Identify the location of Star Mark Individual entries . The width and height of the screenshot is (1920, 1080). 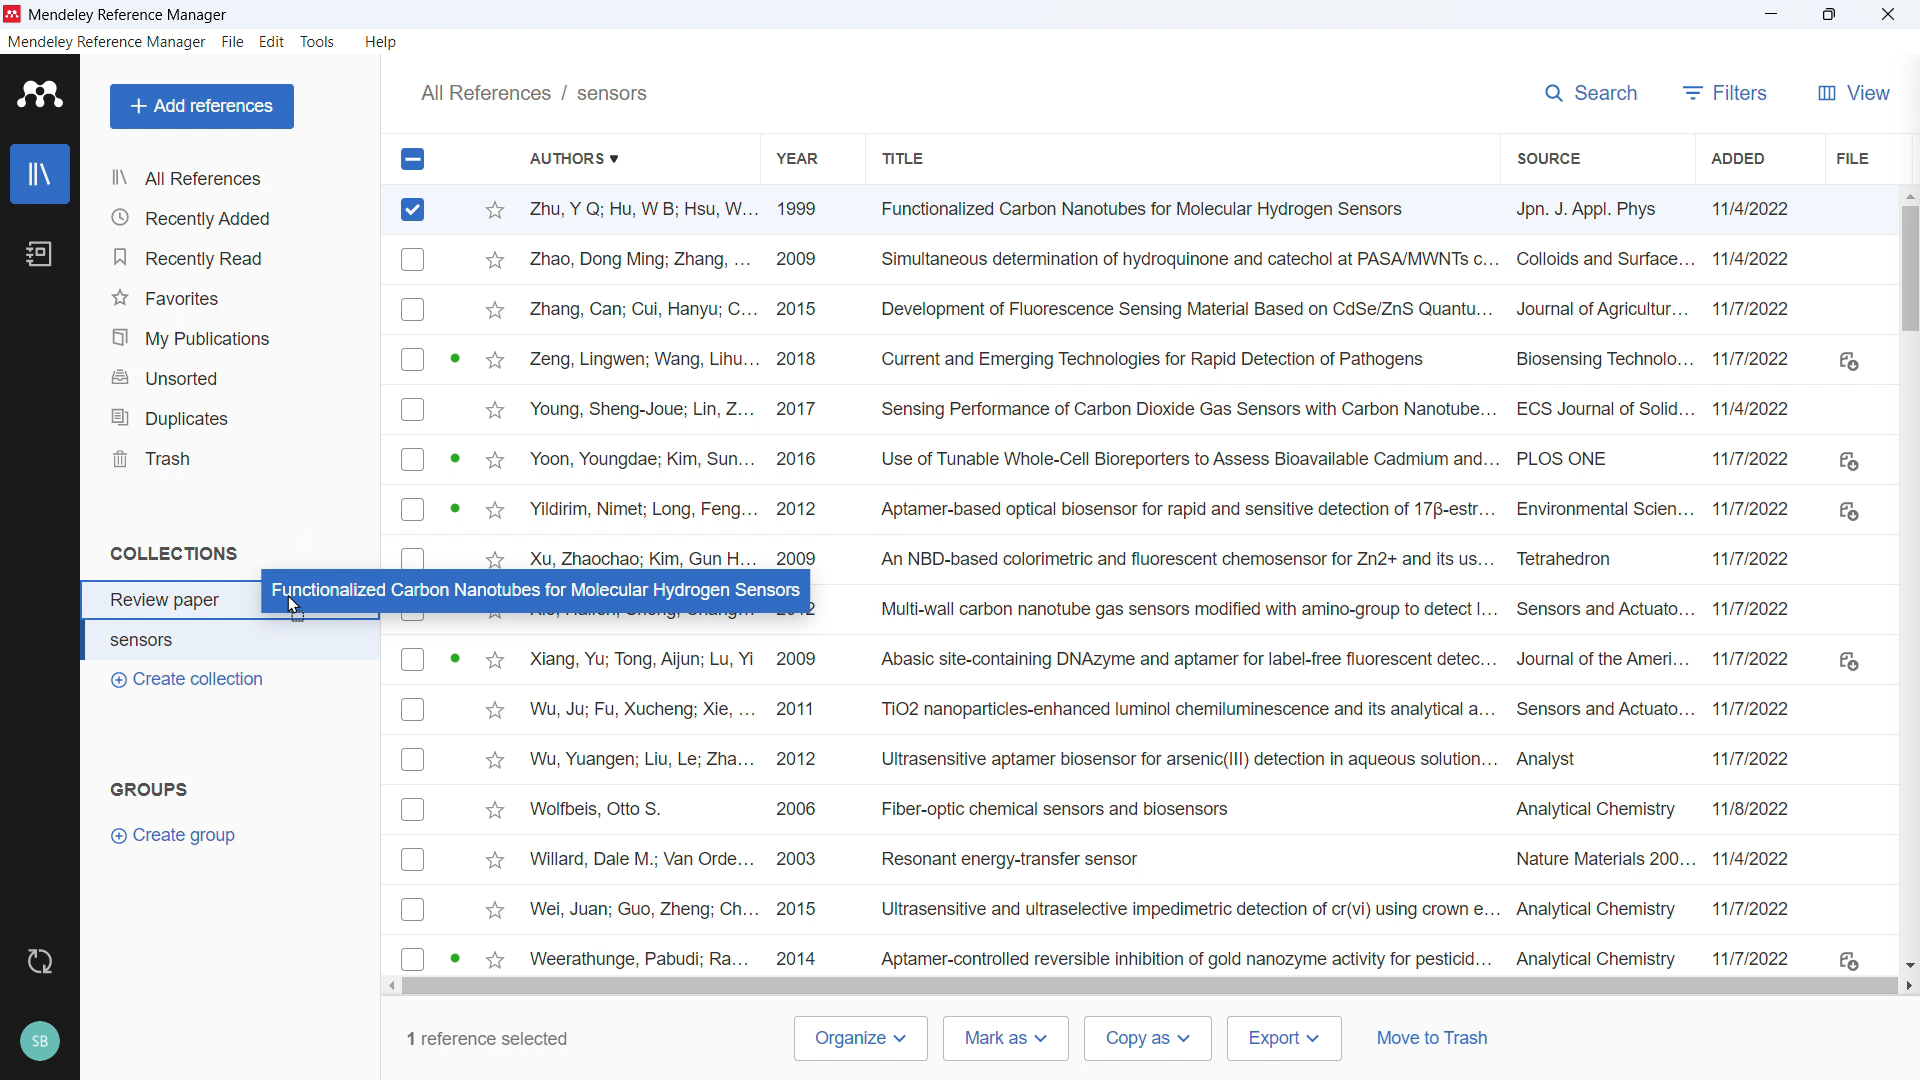
(492, 380).